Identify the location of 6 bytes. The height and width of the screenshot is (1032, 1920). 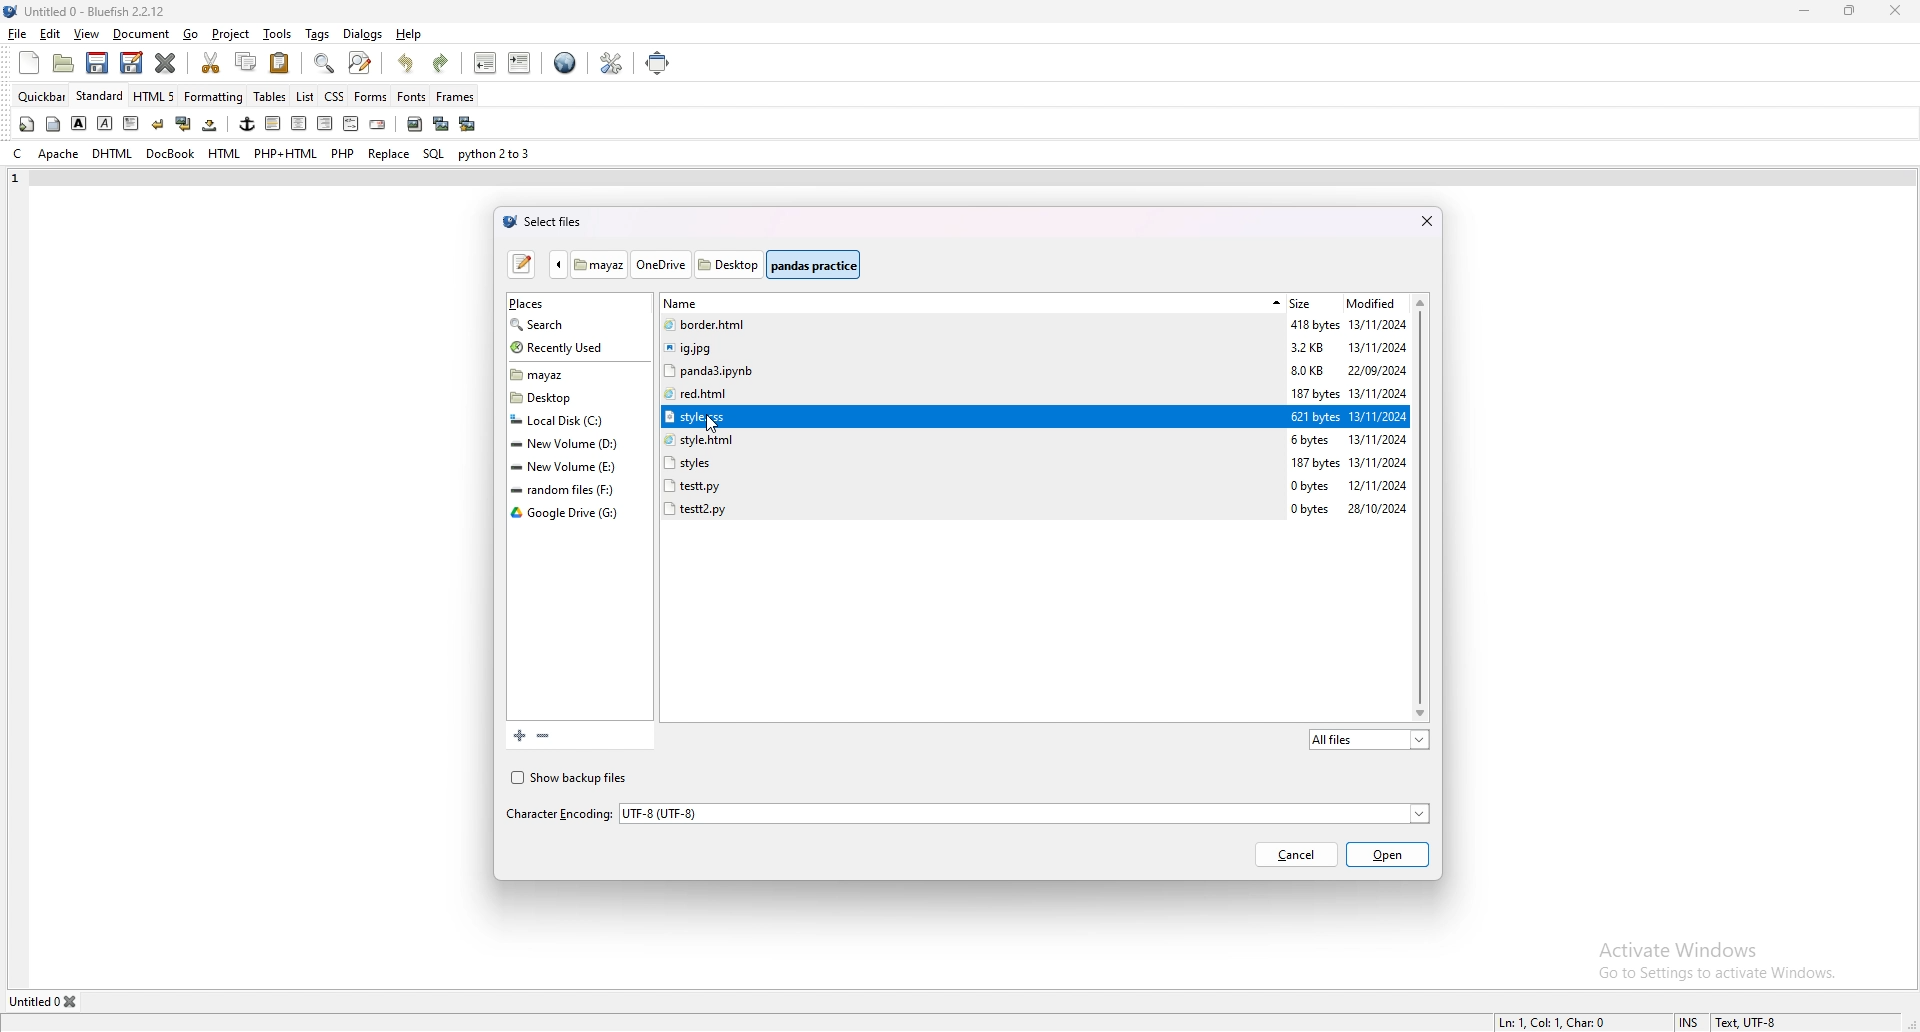
(1313, 441).